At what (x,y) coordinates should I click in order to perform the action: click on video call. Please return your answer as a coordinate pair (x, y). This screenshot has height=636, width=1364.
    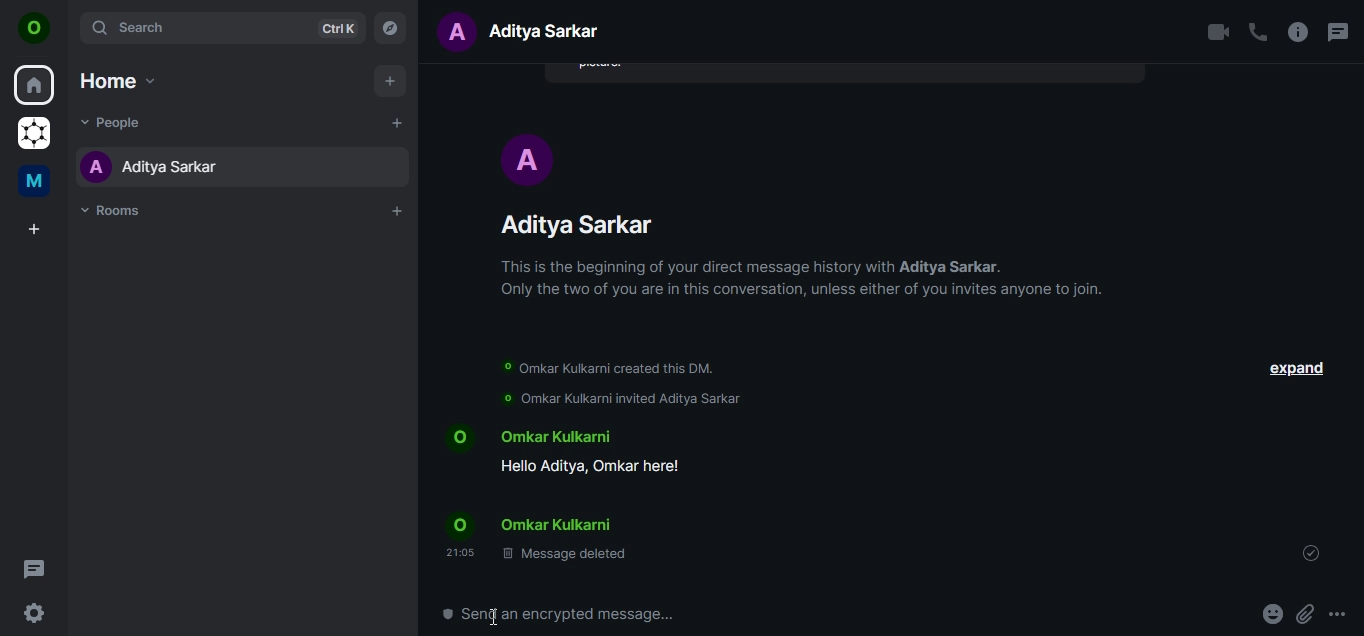
    Looking at the image, I should click on (1219, 30).